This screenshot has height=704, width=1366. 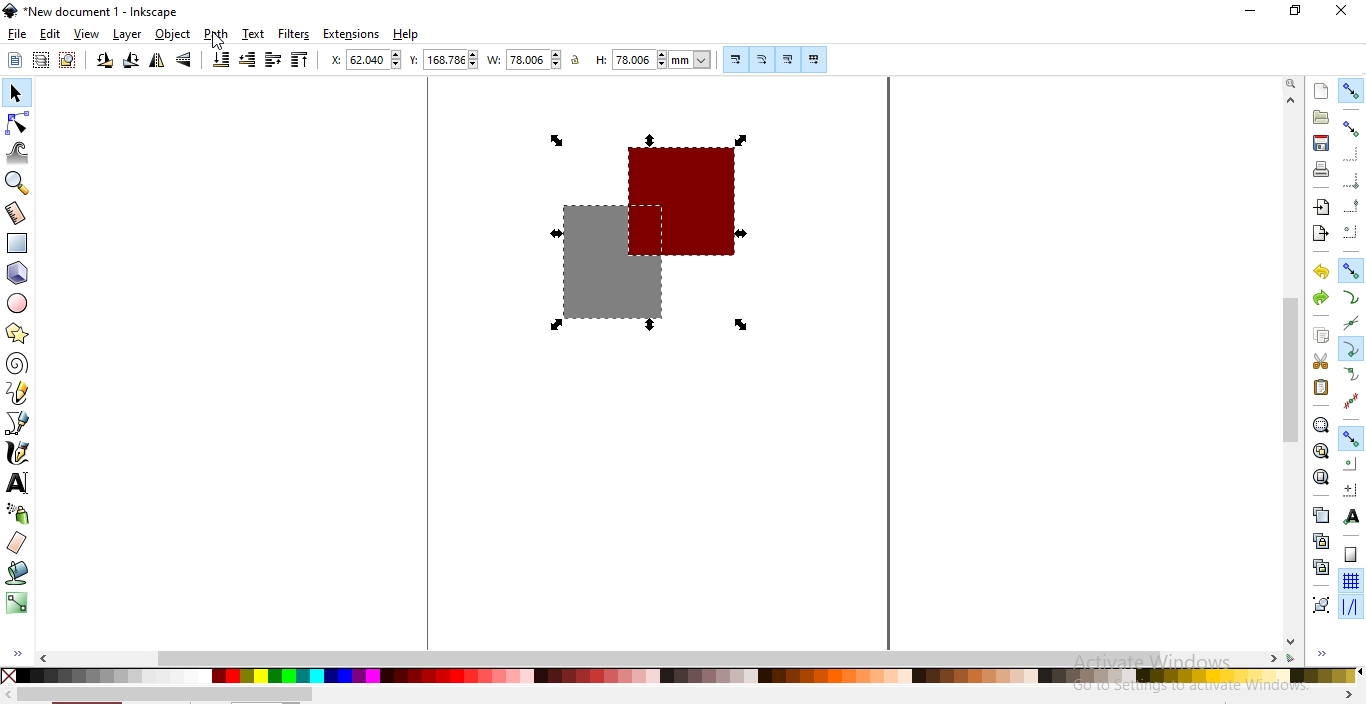 What do you see at coordinates (20, 153) in the screenshot?
I see `tweak objects by sculpting or painting` at bounding box center [20, 153].